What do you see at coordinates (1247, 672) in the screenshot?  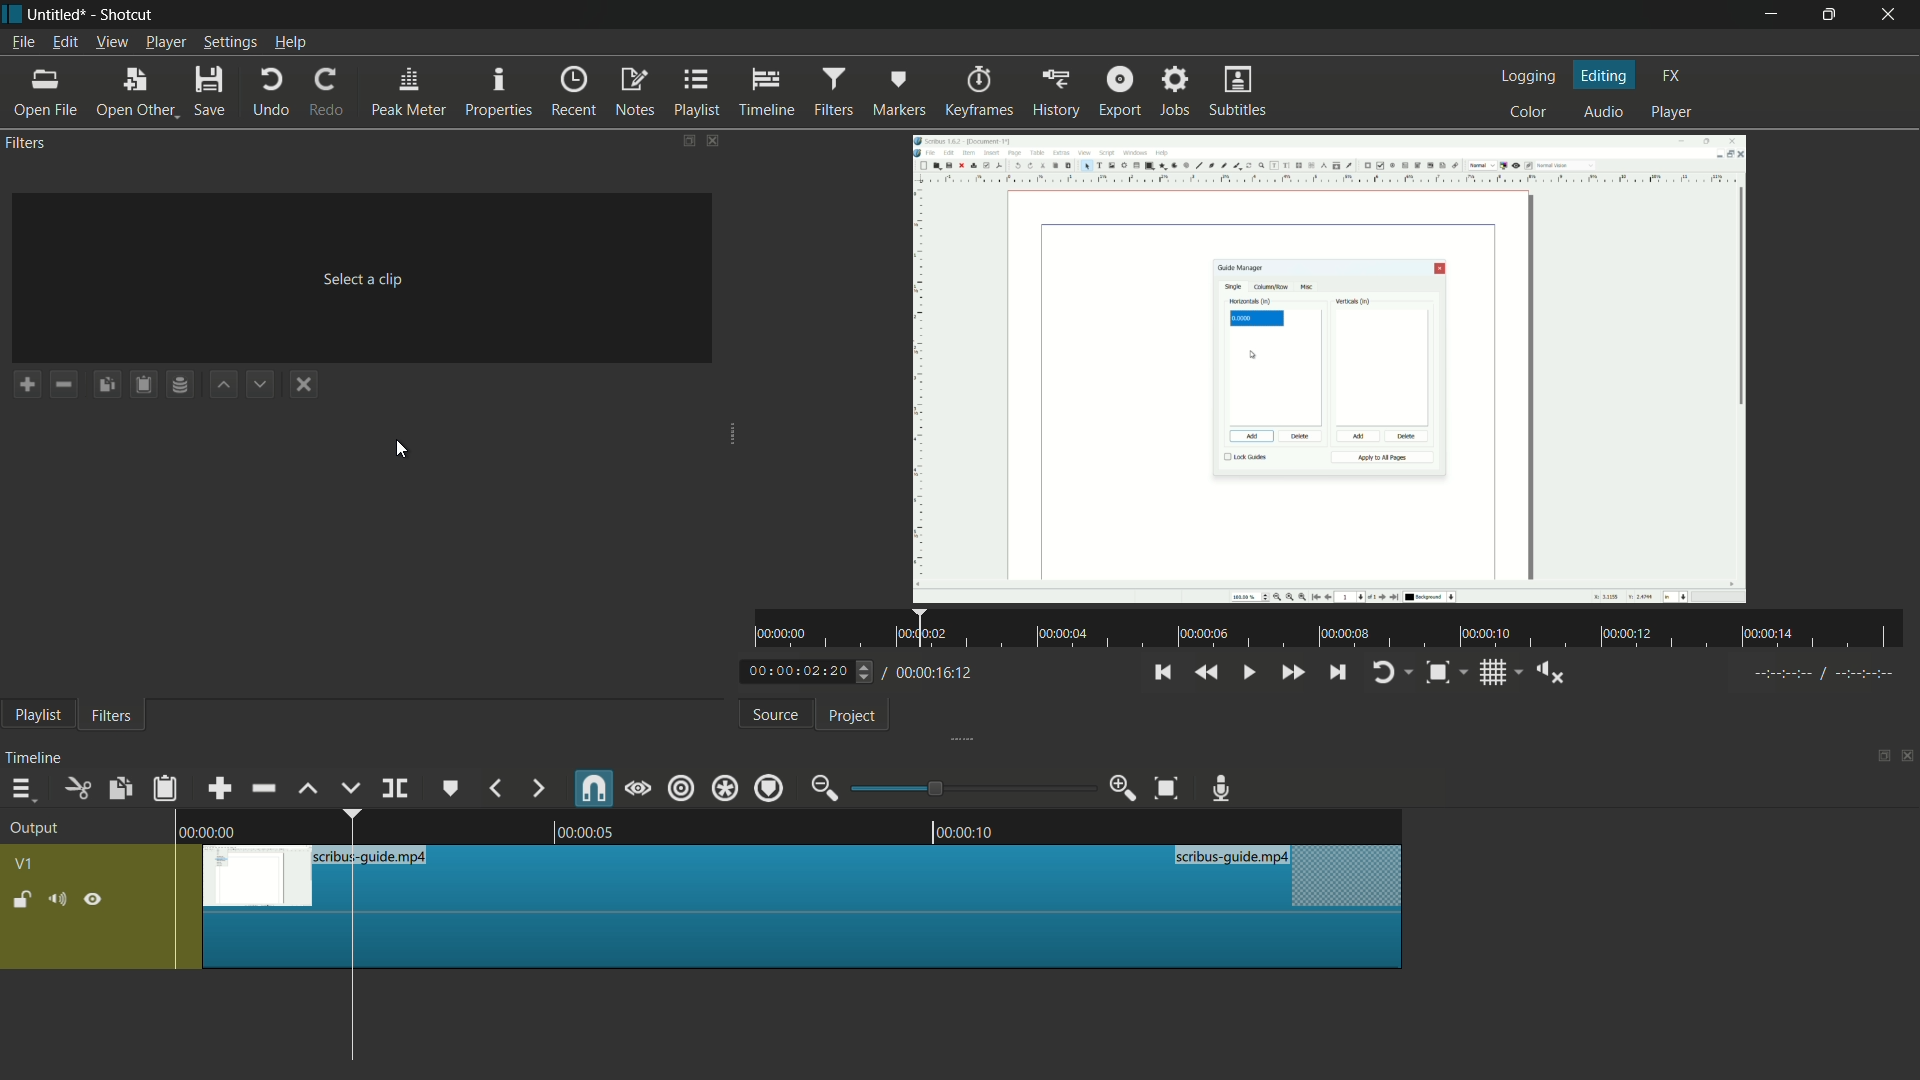 I see `toggle play or pause` at bounding box center [1247, 672].